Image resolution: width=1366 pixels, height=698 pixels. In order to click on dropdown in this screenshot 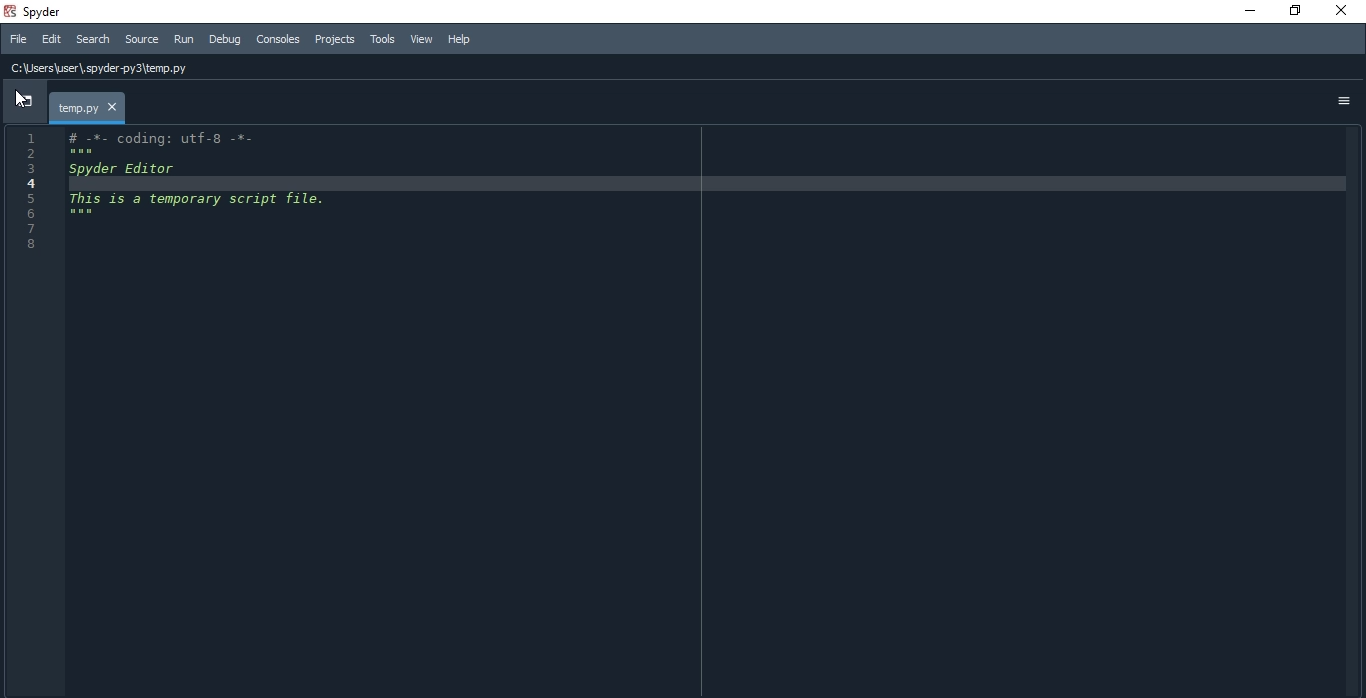, I will do `click(22, 97)`.